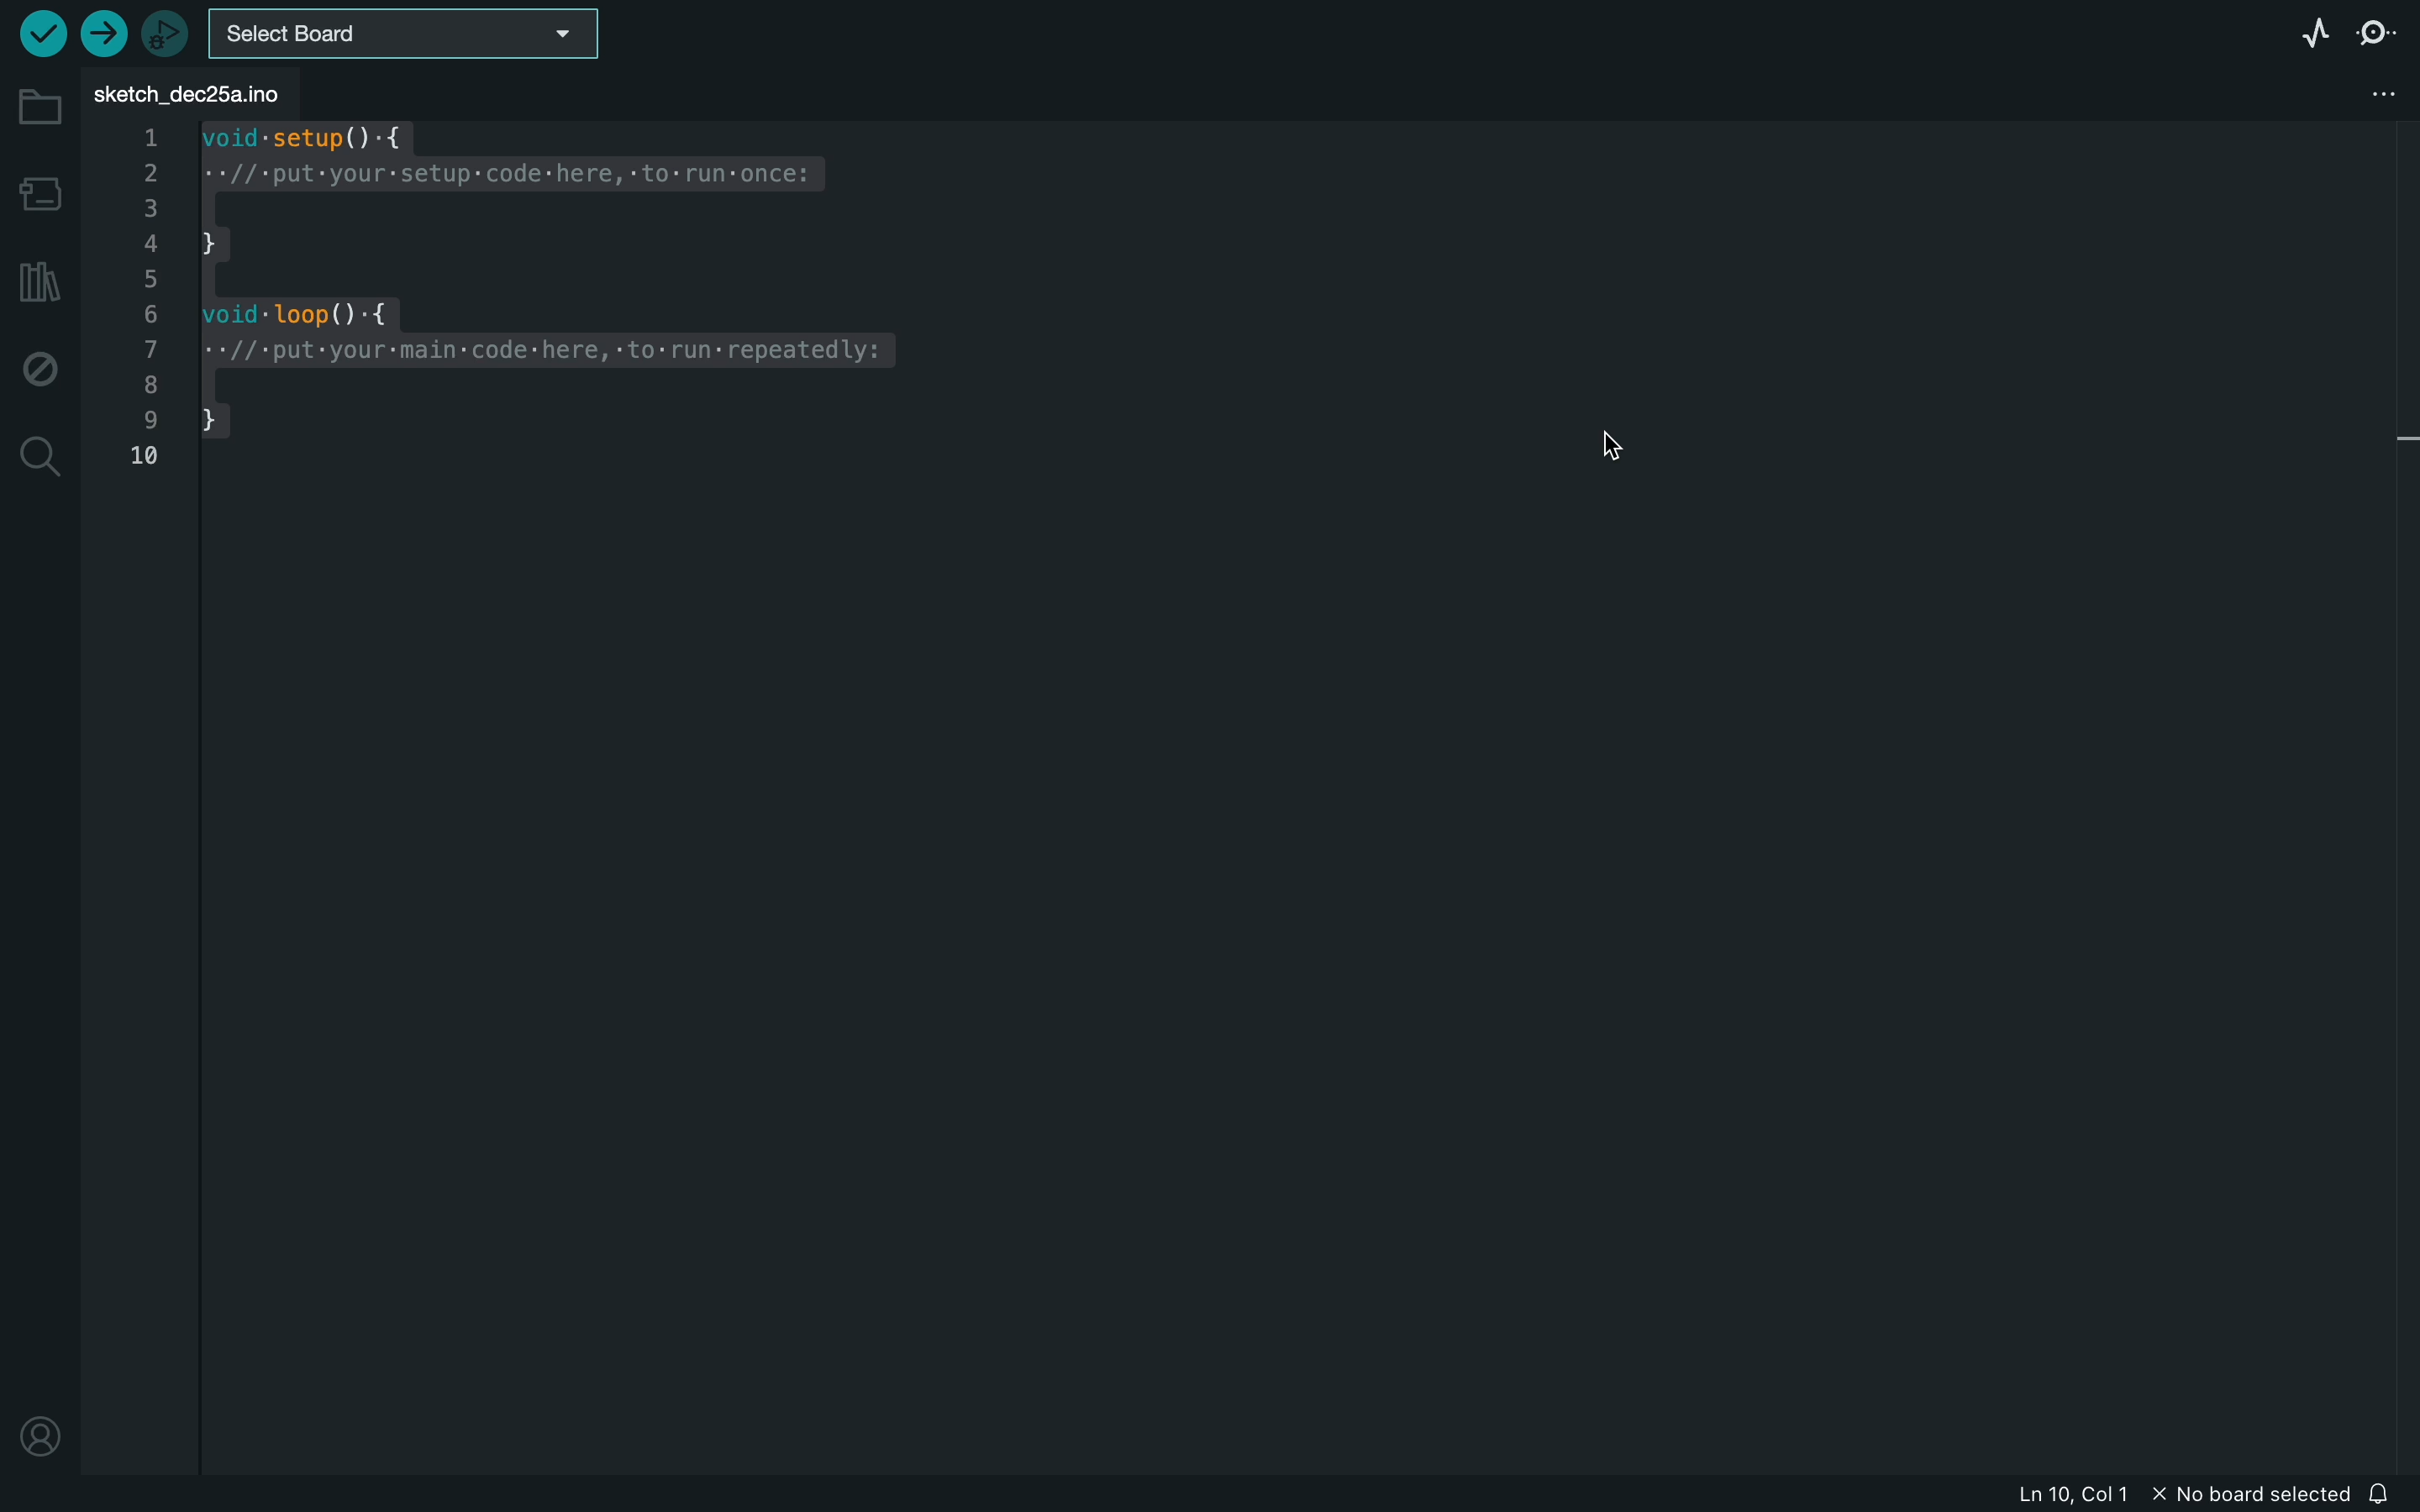 Image resolution: width=2420 pixels, height=1512 pixels. Describe the element at coordinates (2309, 31) in the screenshot. I see `serial plotter` at that location.